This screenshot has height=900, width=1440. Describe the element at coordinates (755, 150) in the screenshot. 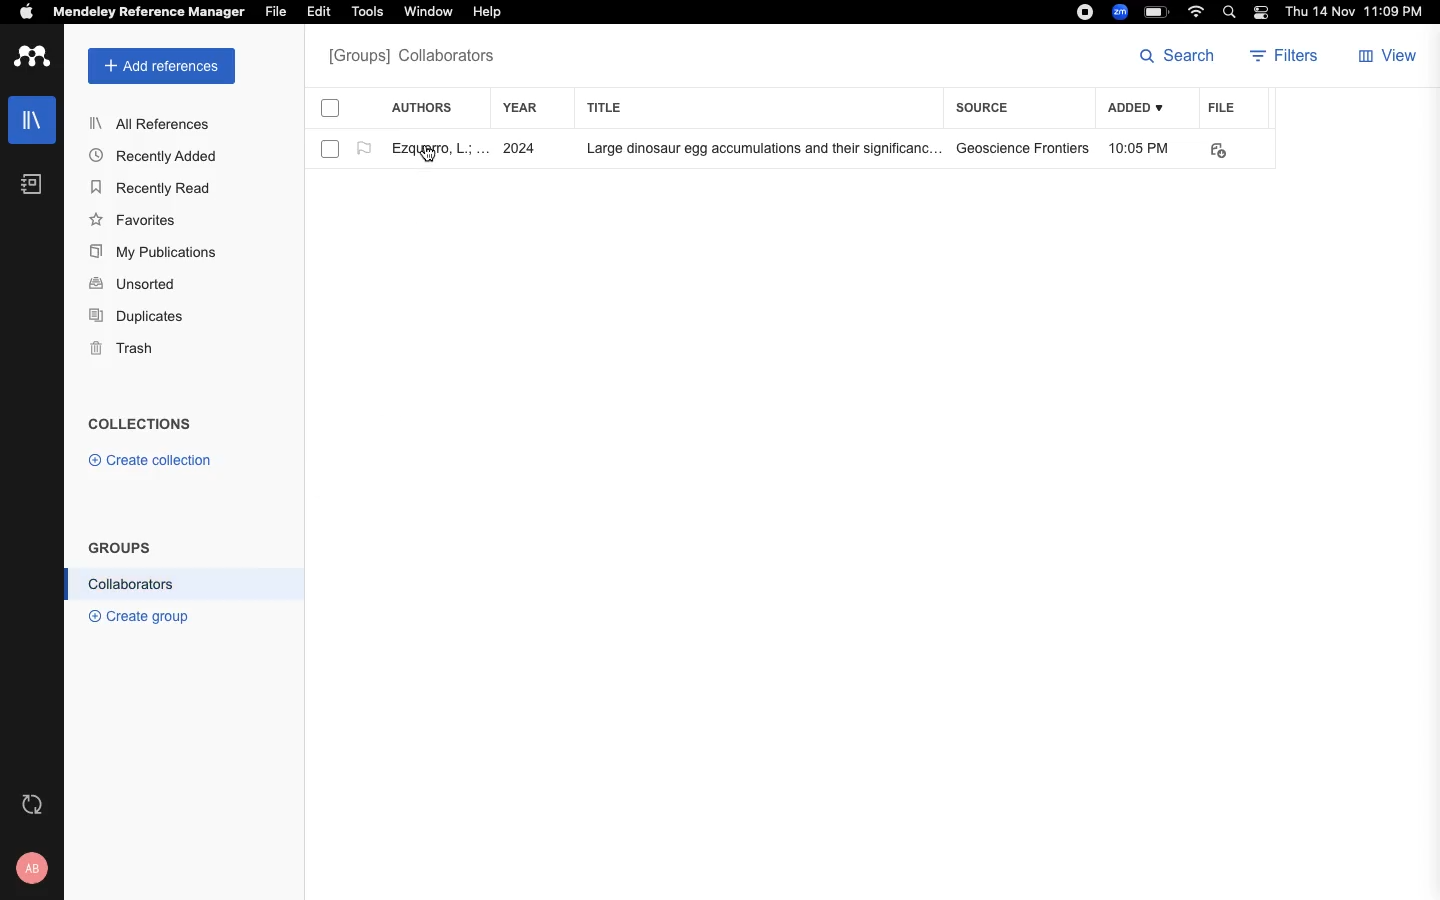

I see `` at that location.